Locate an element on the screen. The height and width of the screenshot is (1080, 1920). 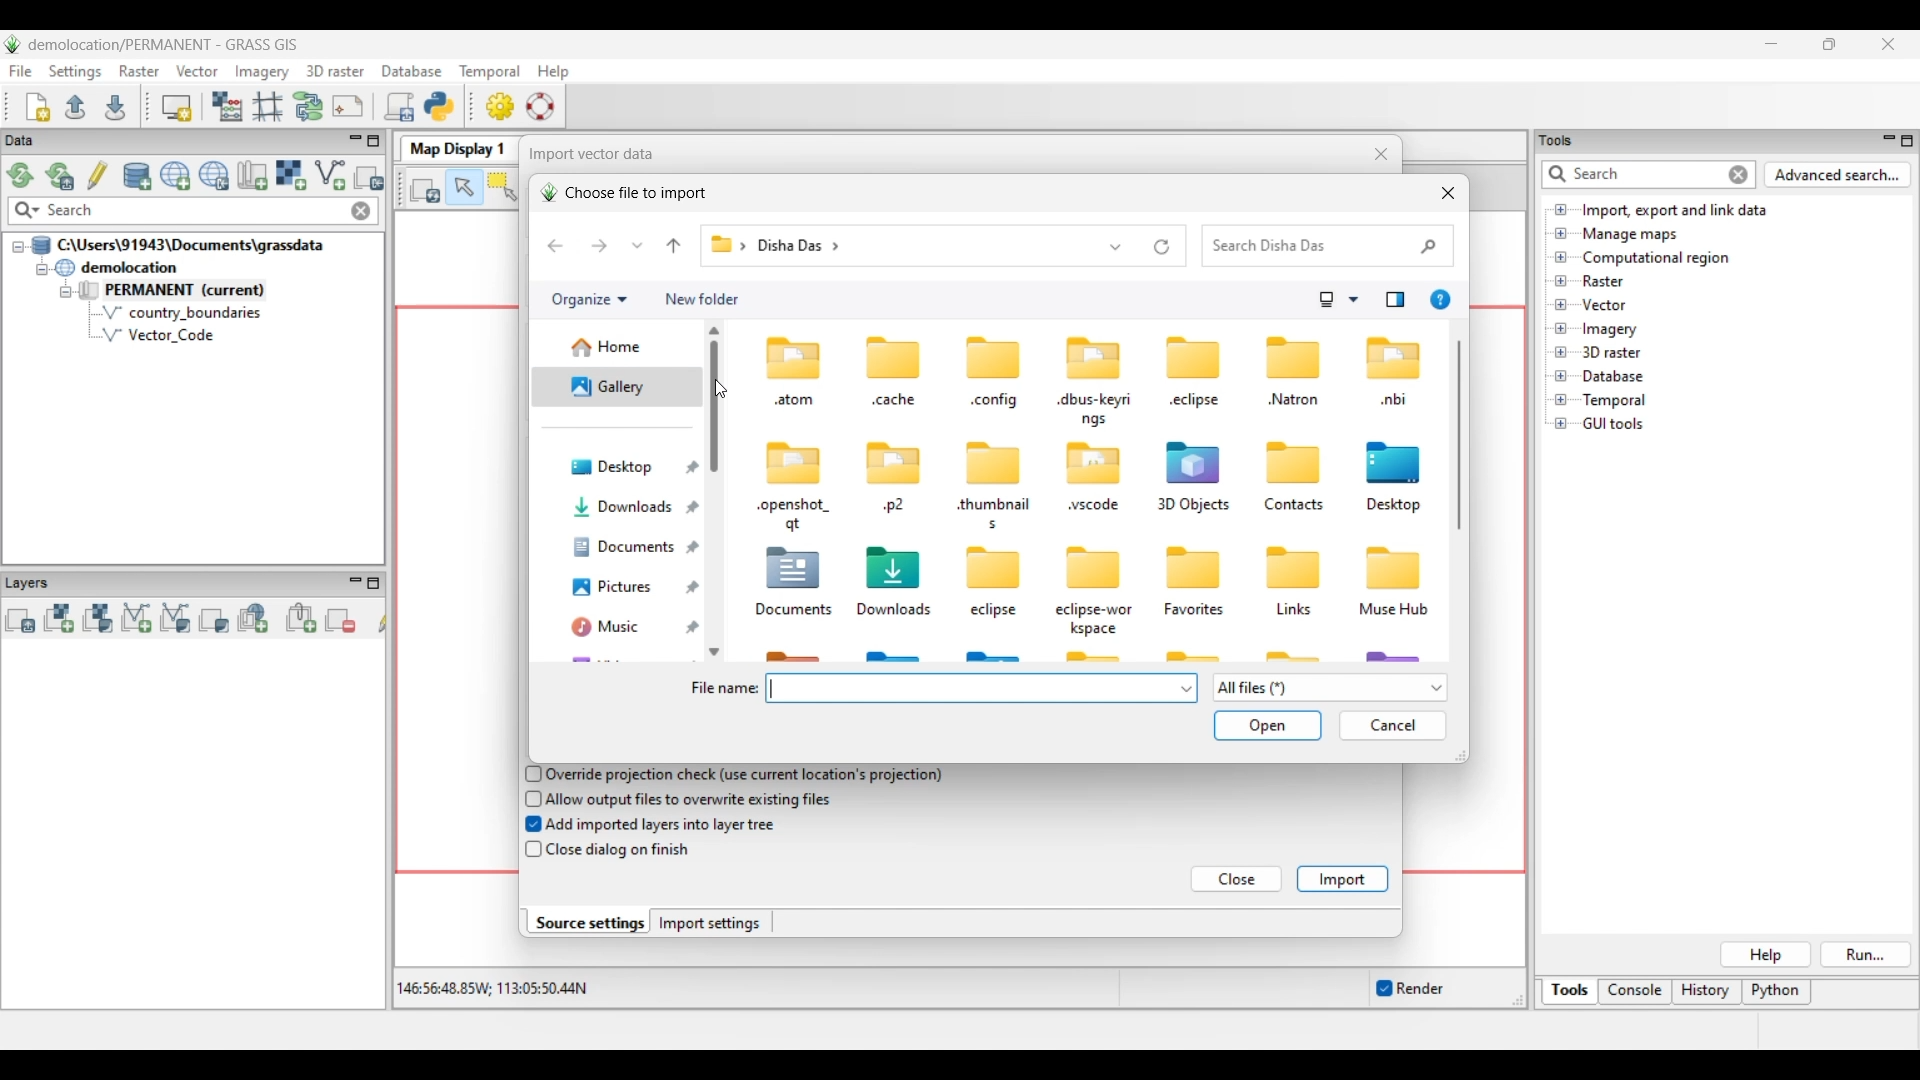
Minimize Layers panel is located at coordinates (355, 583).